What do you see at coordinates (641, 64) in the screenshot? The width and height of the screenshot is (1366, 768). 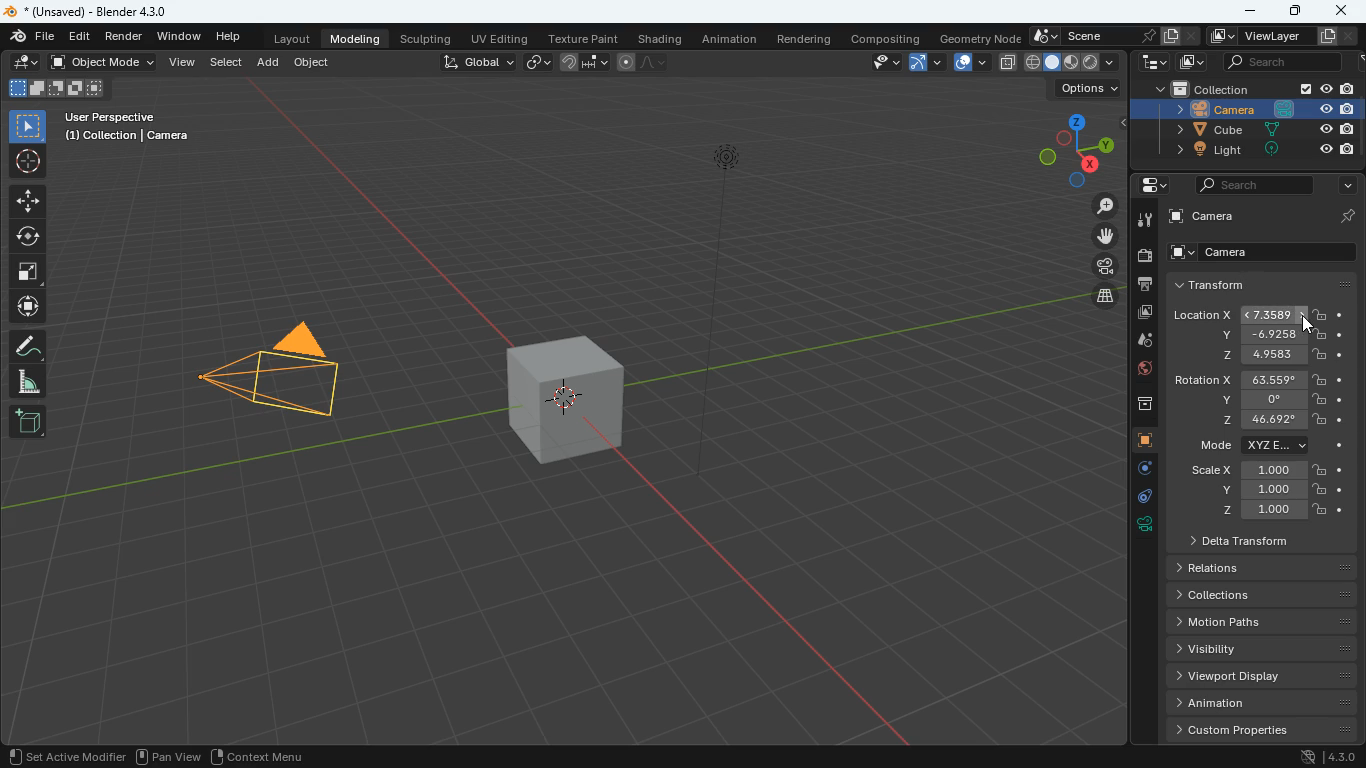 I see `draw` at bounding box center [641, 64].